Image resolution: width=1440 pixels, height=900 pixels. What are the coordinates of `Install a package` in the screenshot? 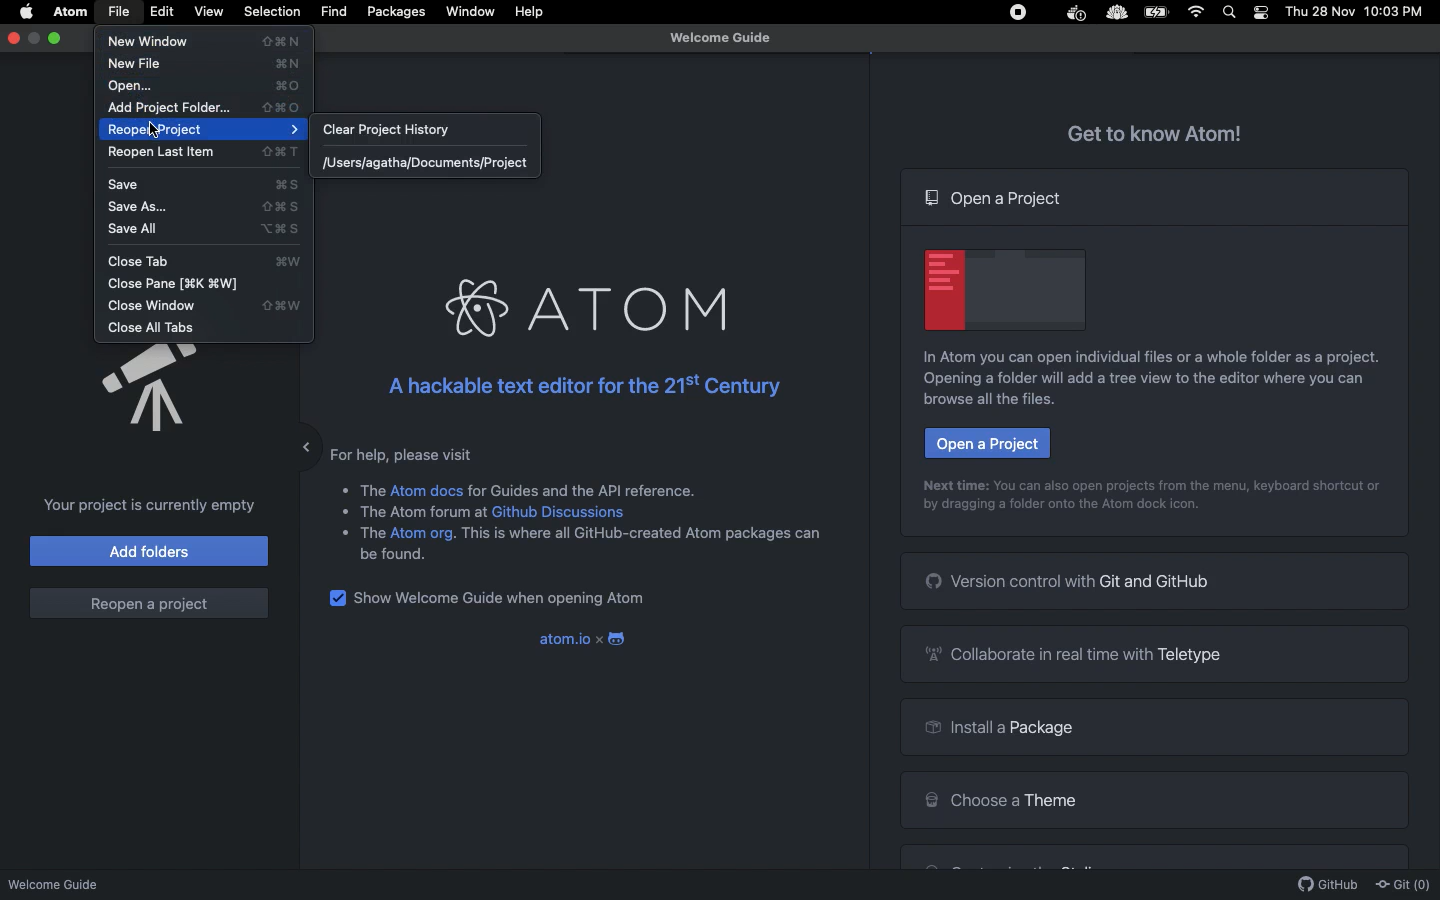 It's located at (995, 730).